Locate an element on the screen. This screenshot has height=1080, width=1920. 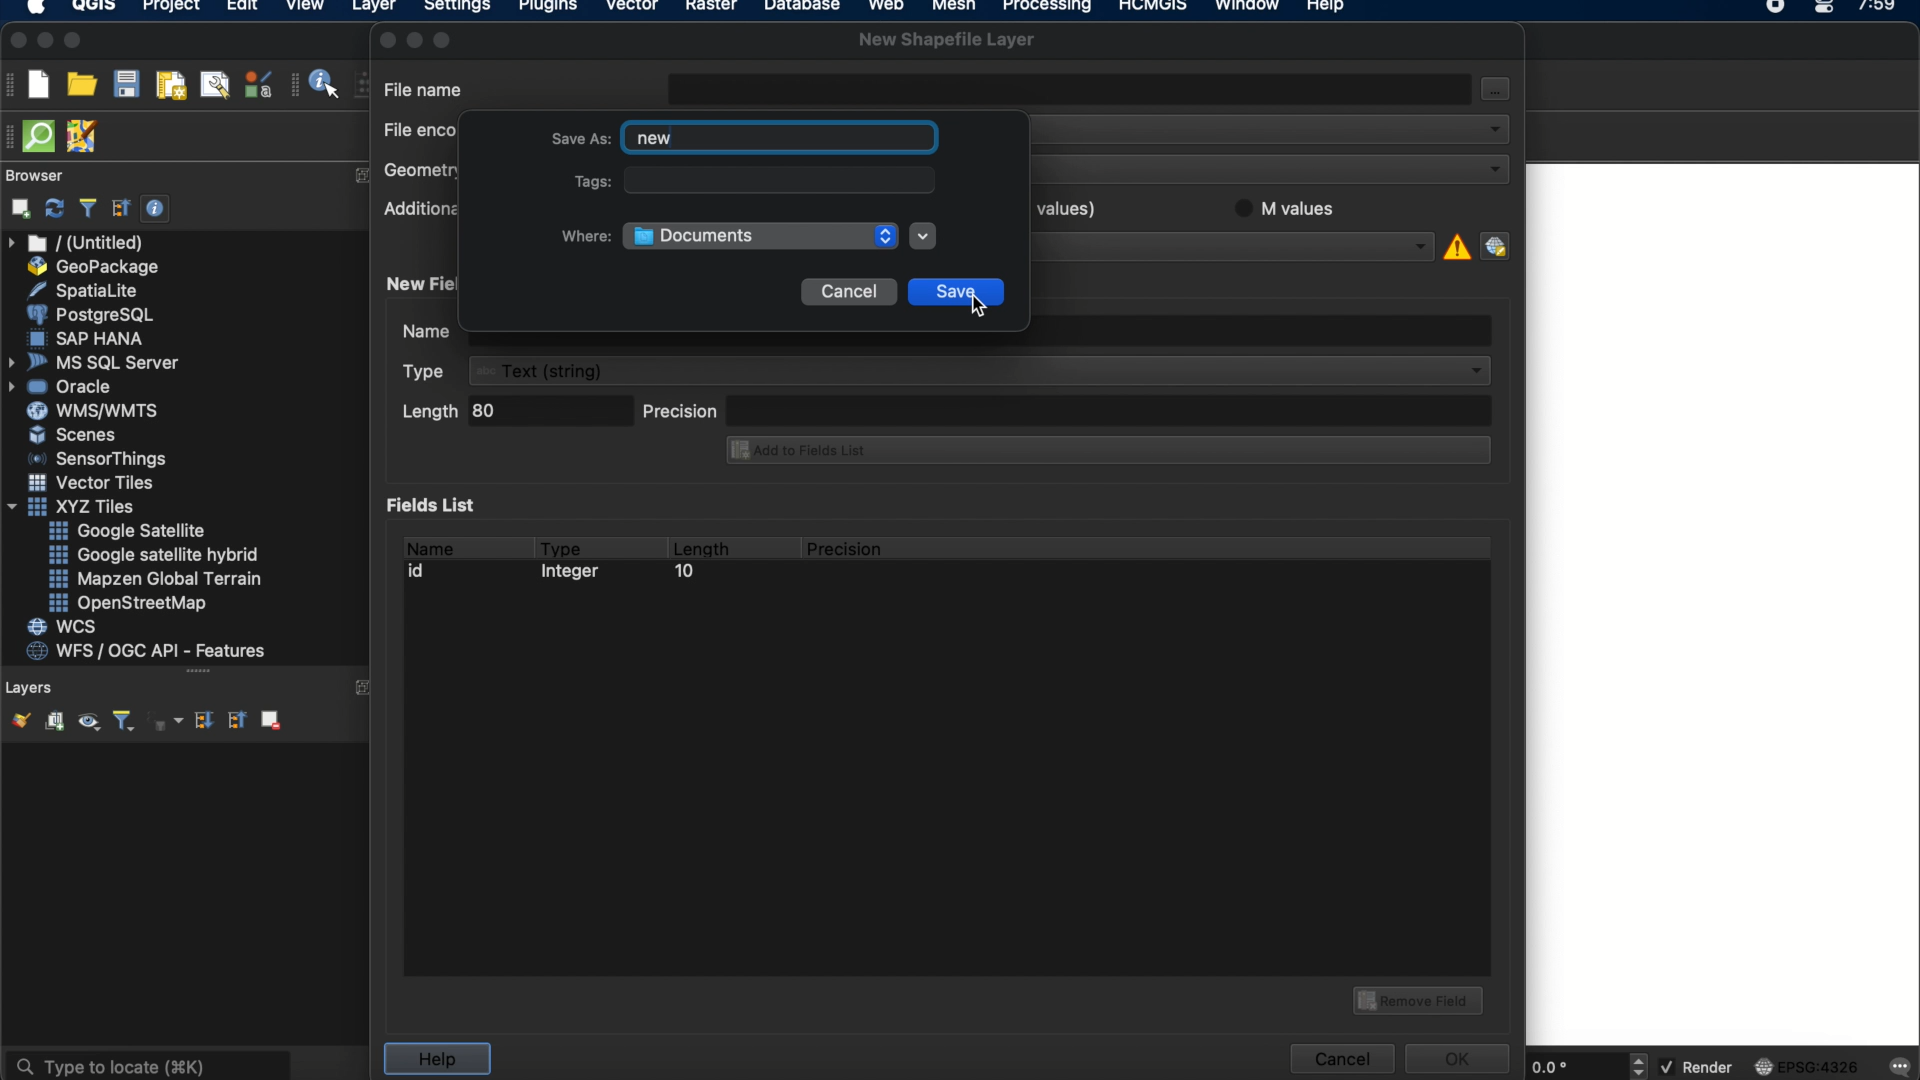
untitled is located at coordinates (78, 243).